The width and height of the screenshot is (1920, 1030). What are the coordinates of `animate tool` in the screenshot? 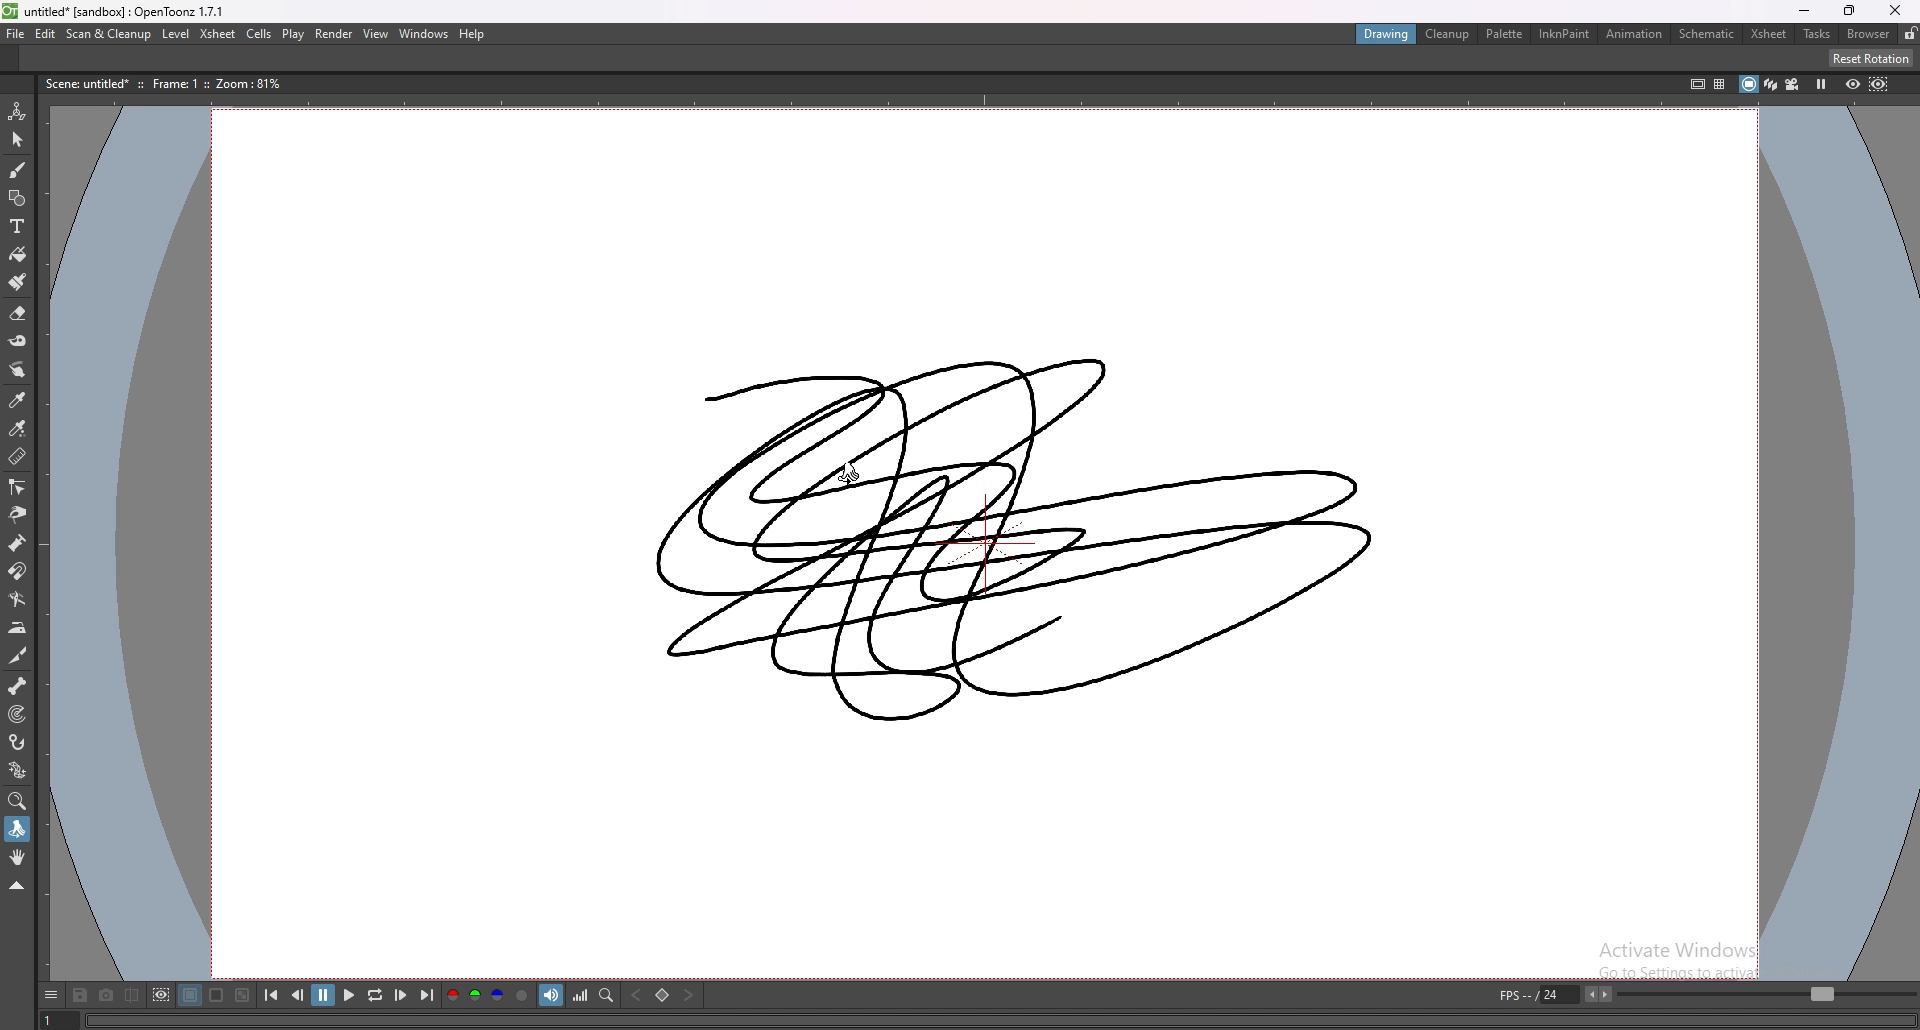 It's located at (17, 112).